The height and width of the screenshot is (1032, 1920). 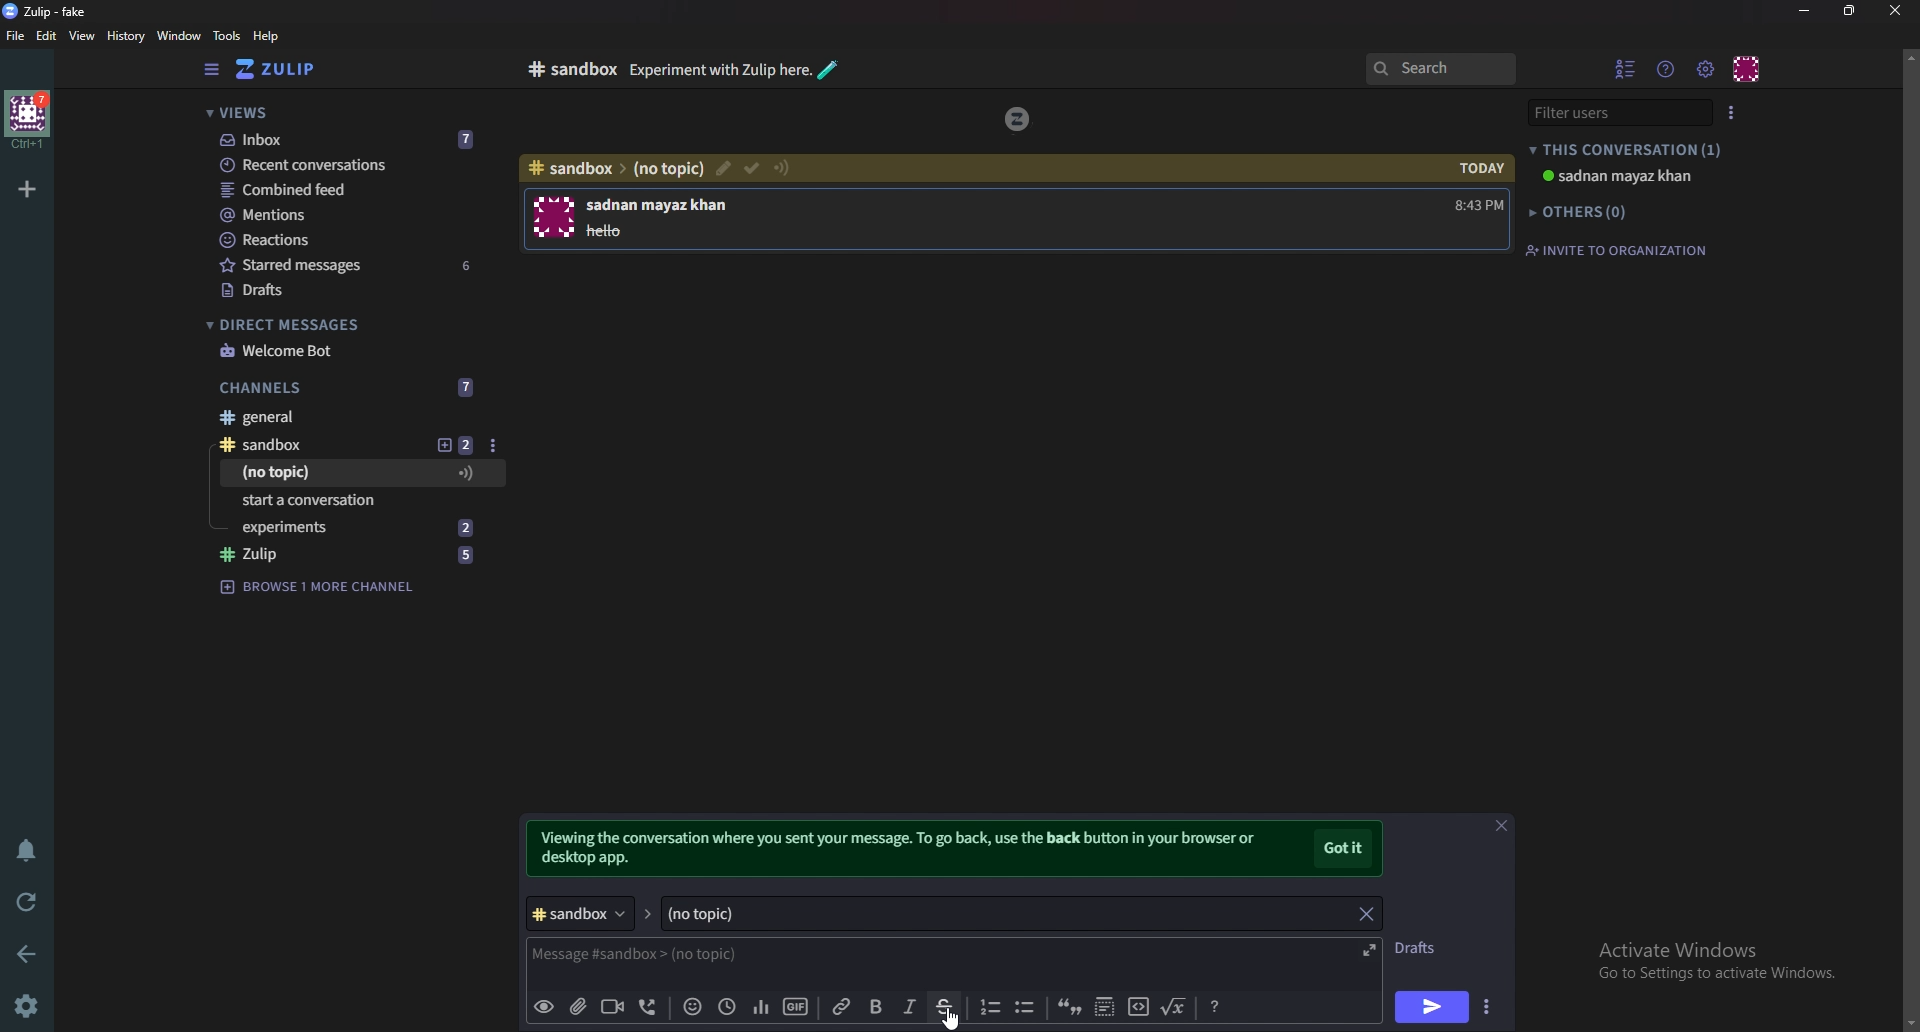 I want to click on Got it, so click(x=1342, y=850).